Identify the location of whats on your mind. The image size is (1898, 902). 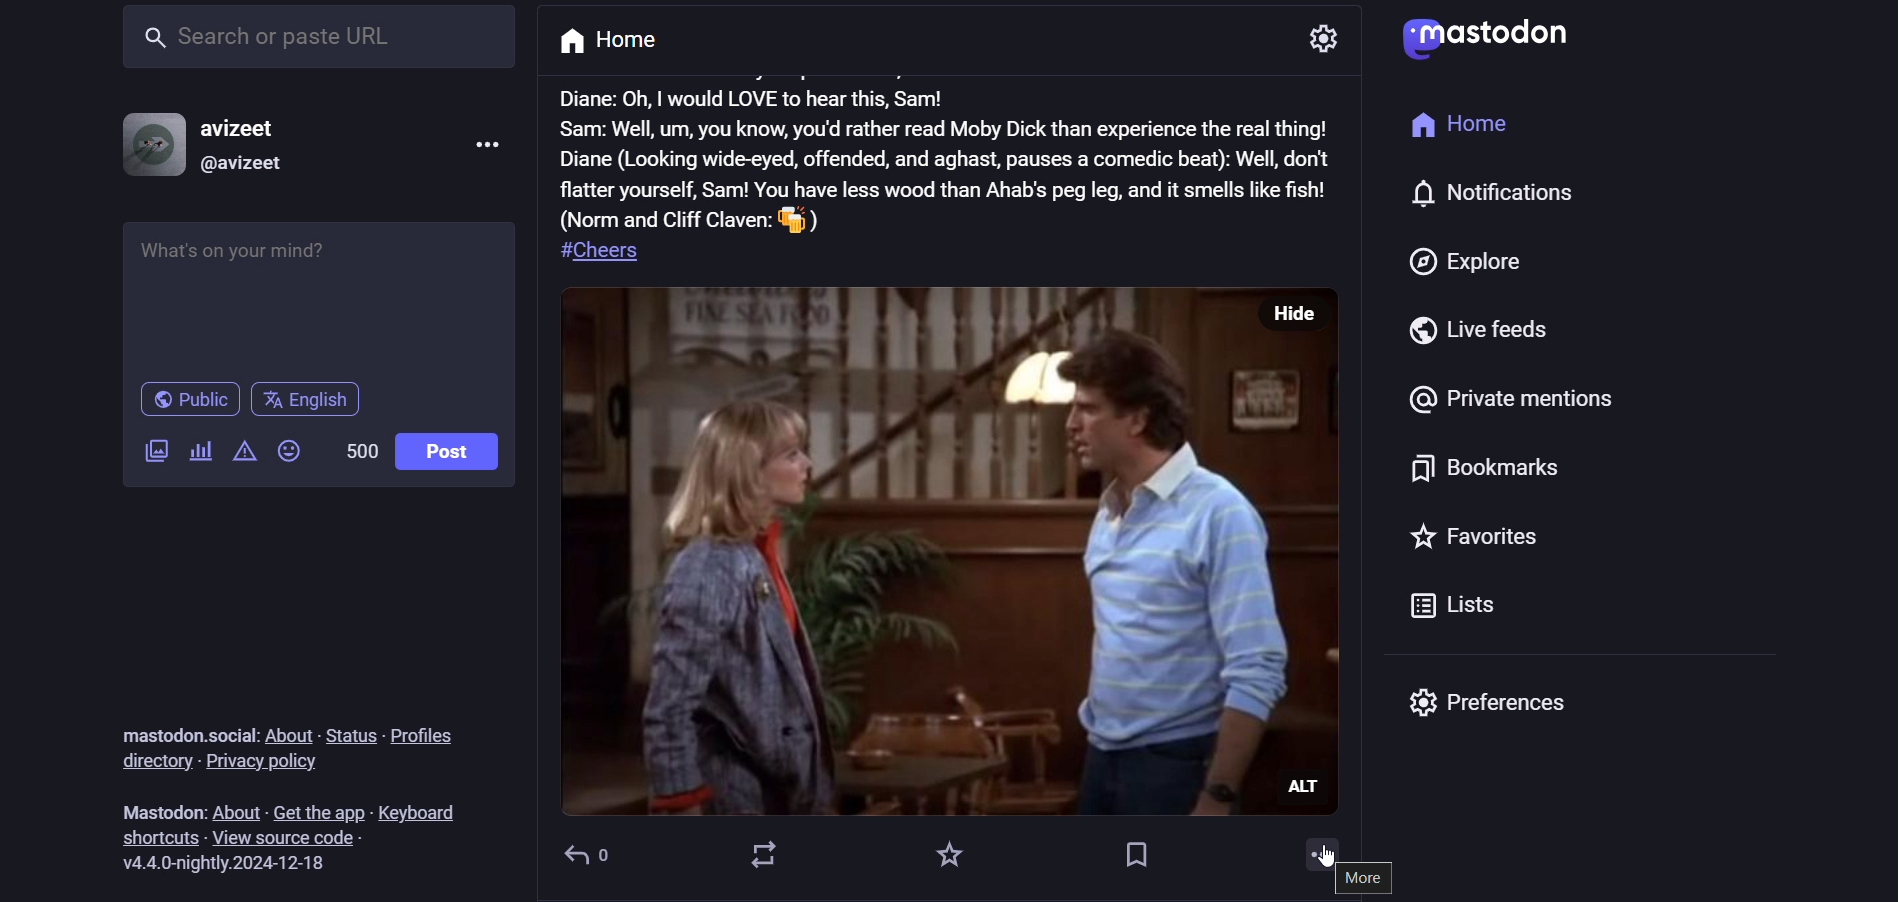
(317, 296).